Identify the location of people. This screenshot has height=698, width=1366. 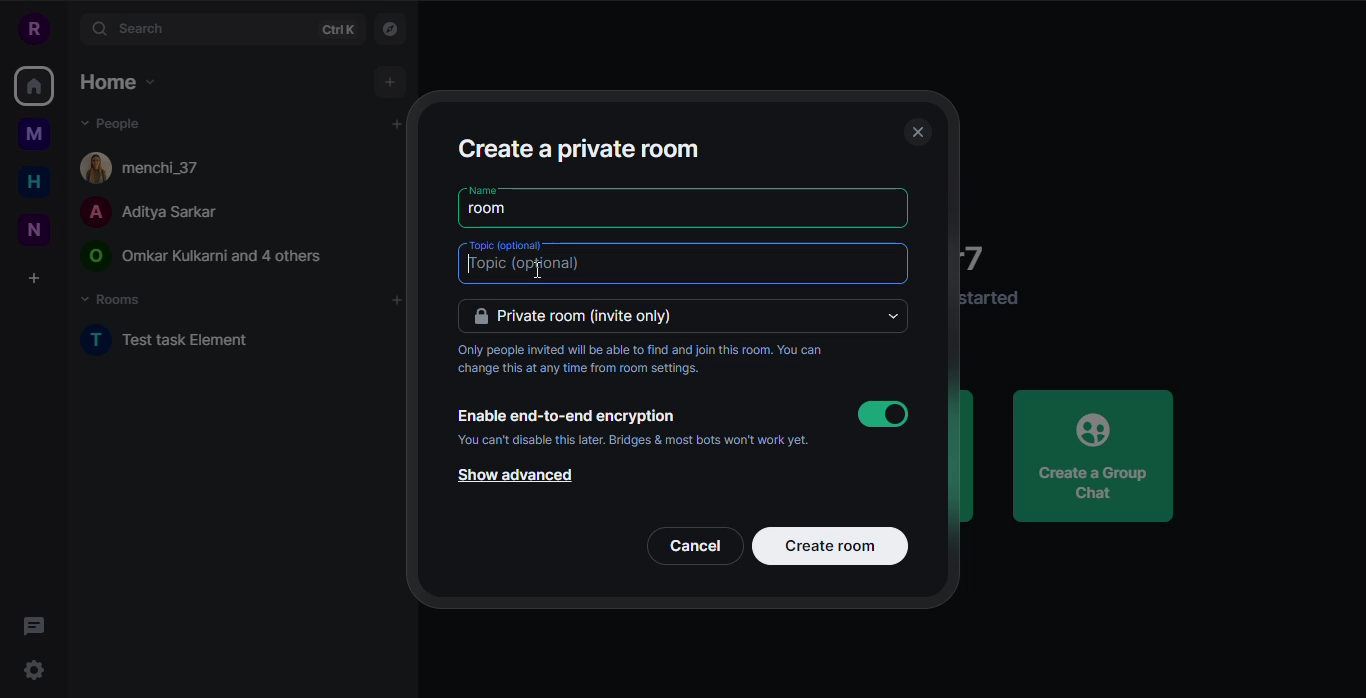
(146, 213).